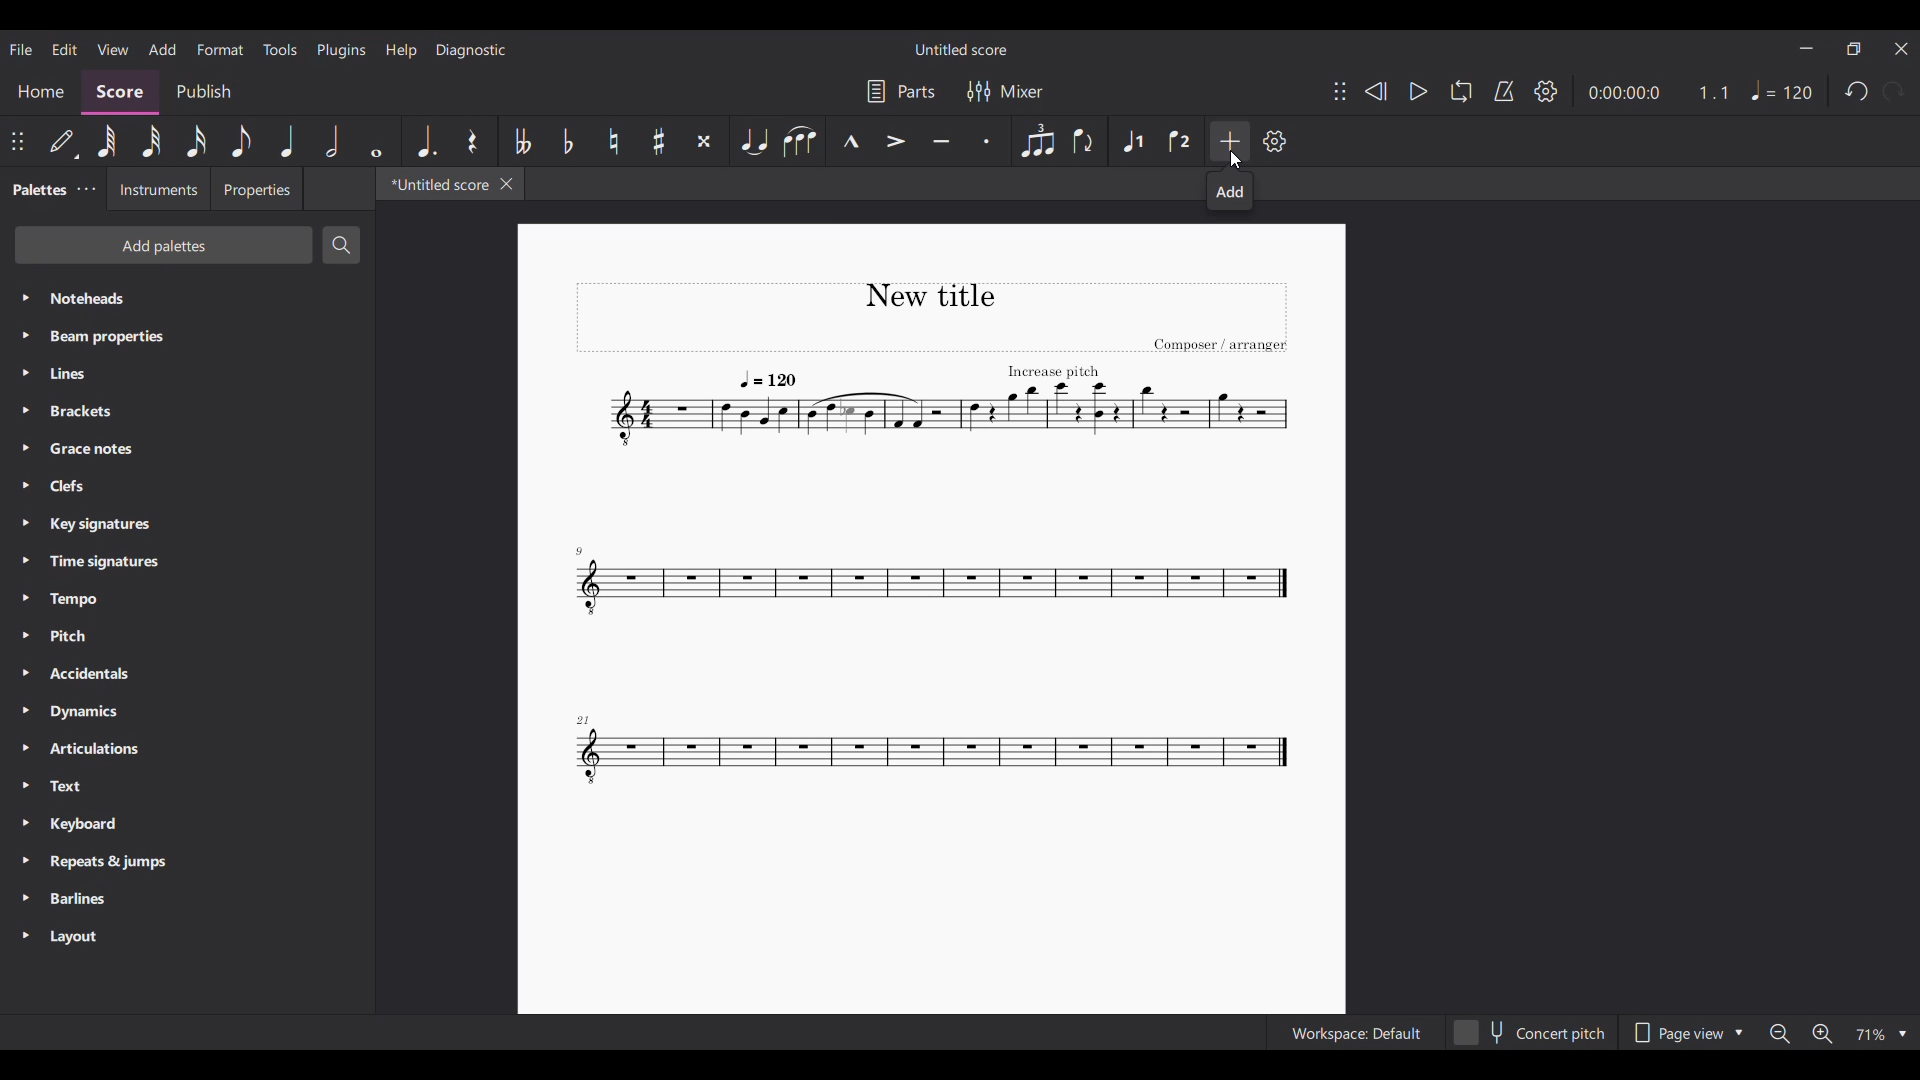  Describe the element at coordinates (931, 543) in the screenshot. I see `Current score` at that location.